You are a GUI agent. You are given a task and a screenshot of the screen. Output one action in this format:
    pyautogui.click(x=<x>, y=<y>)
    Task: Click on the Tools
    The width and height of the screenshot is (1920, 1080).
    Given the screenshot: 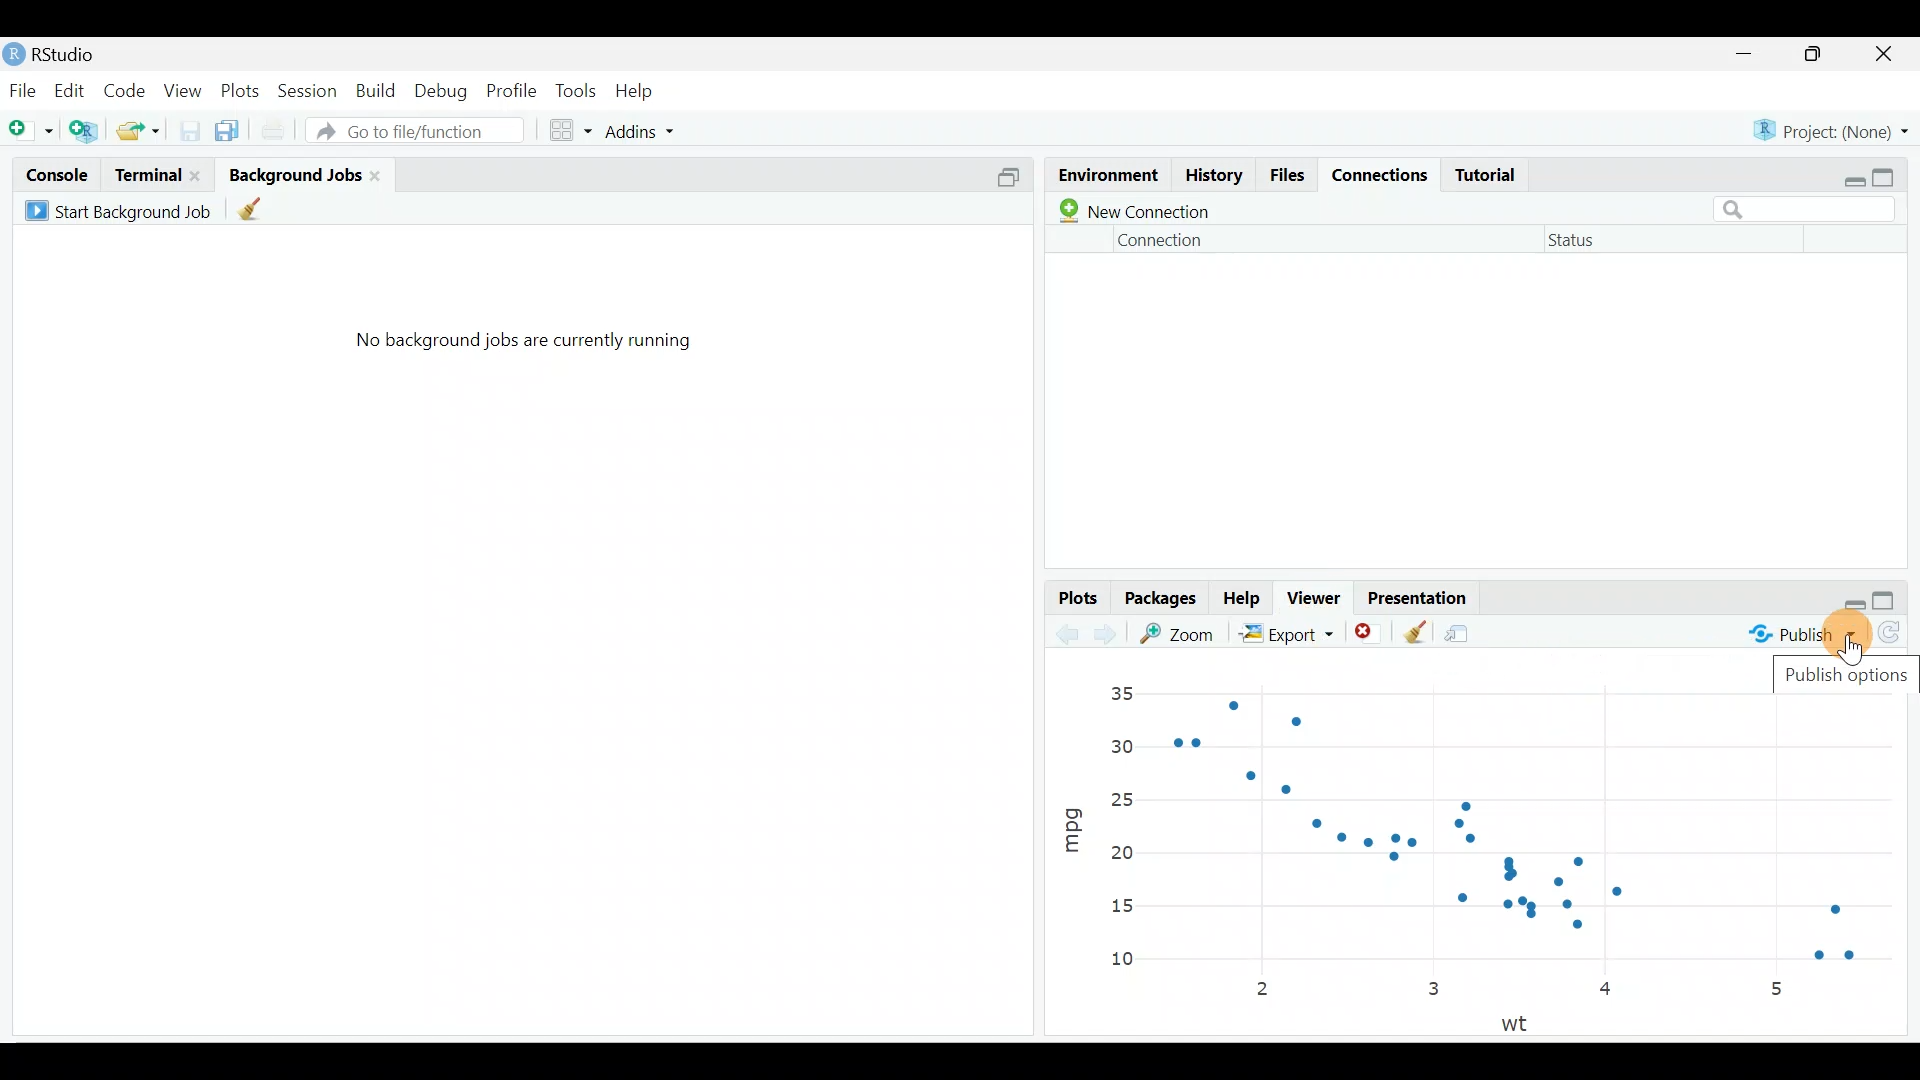 What is the action you would take?
    pyautogui.click(x=575, y=93)
    